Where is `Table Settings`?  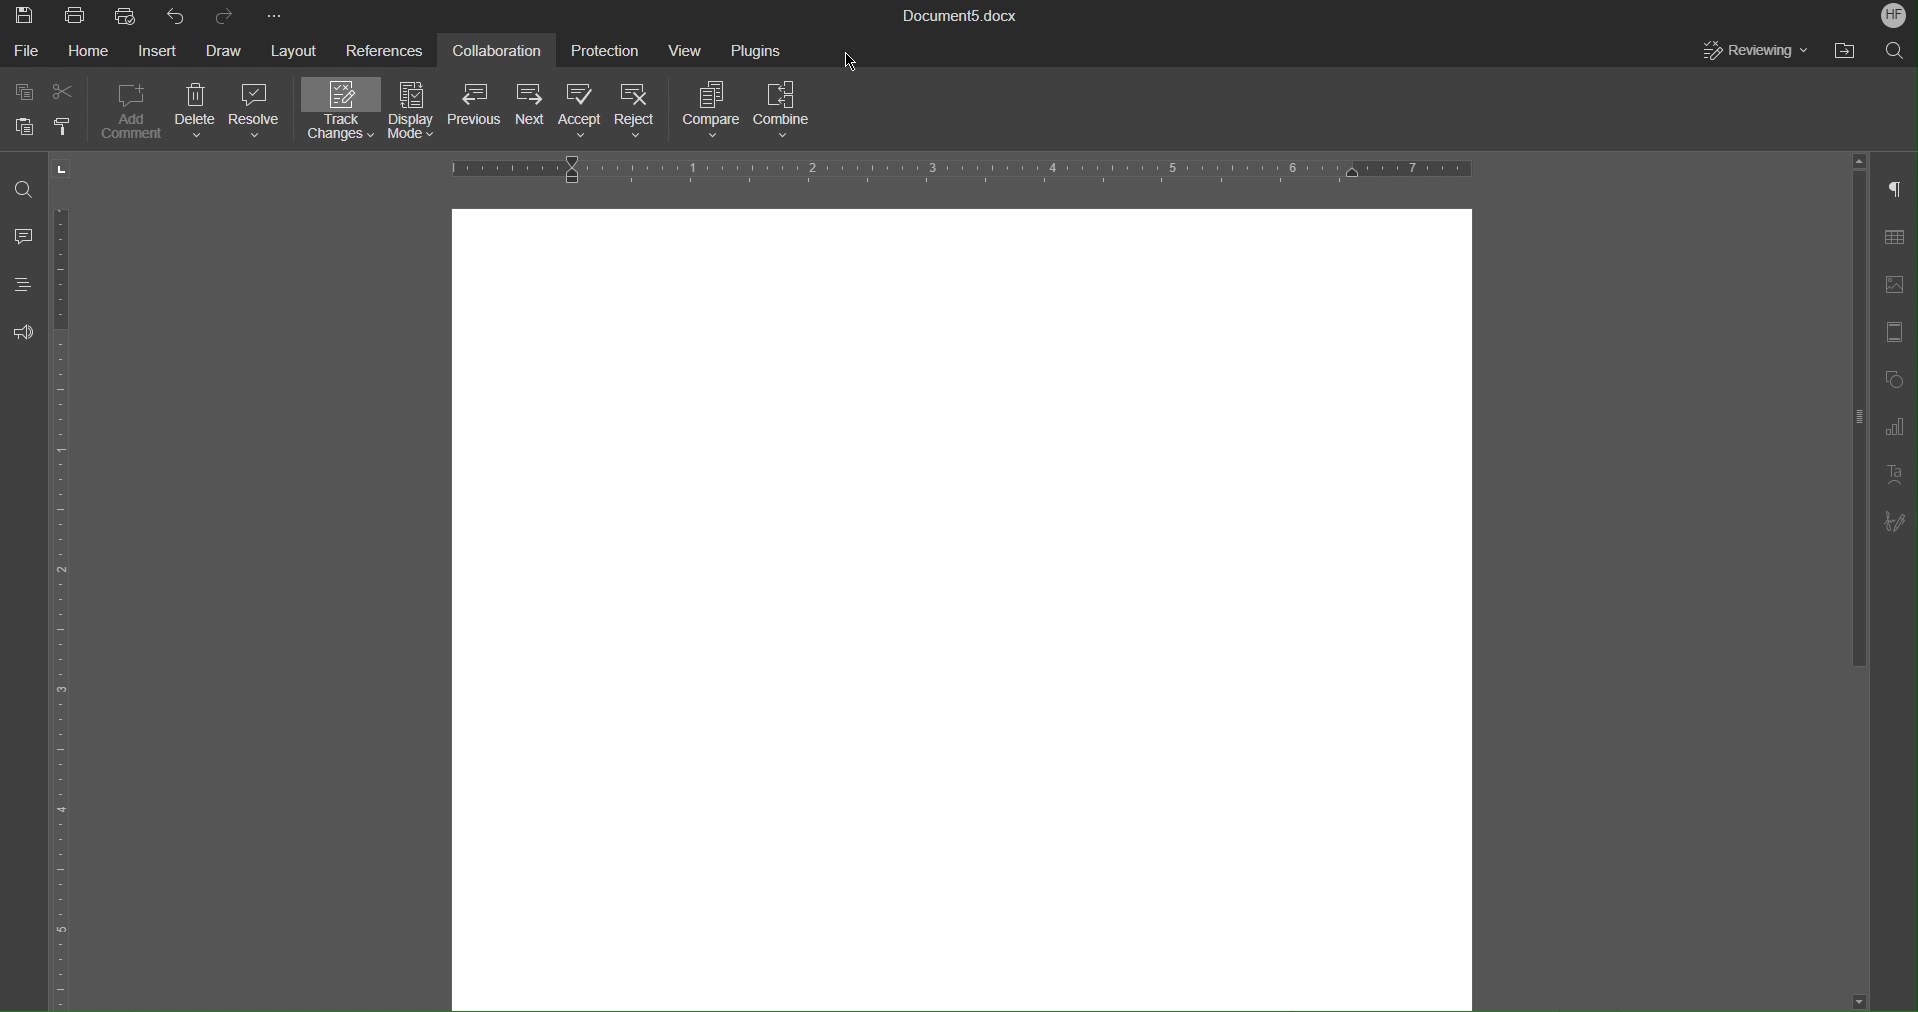
Table Settings is located at coordinates (1892, 239).